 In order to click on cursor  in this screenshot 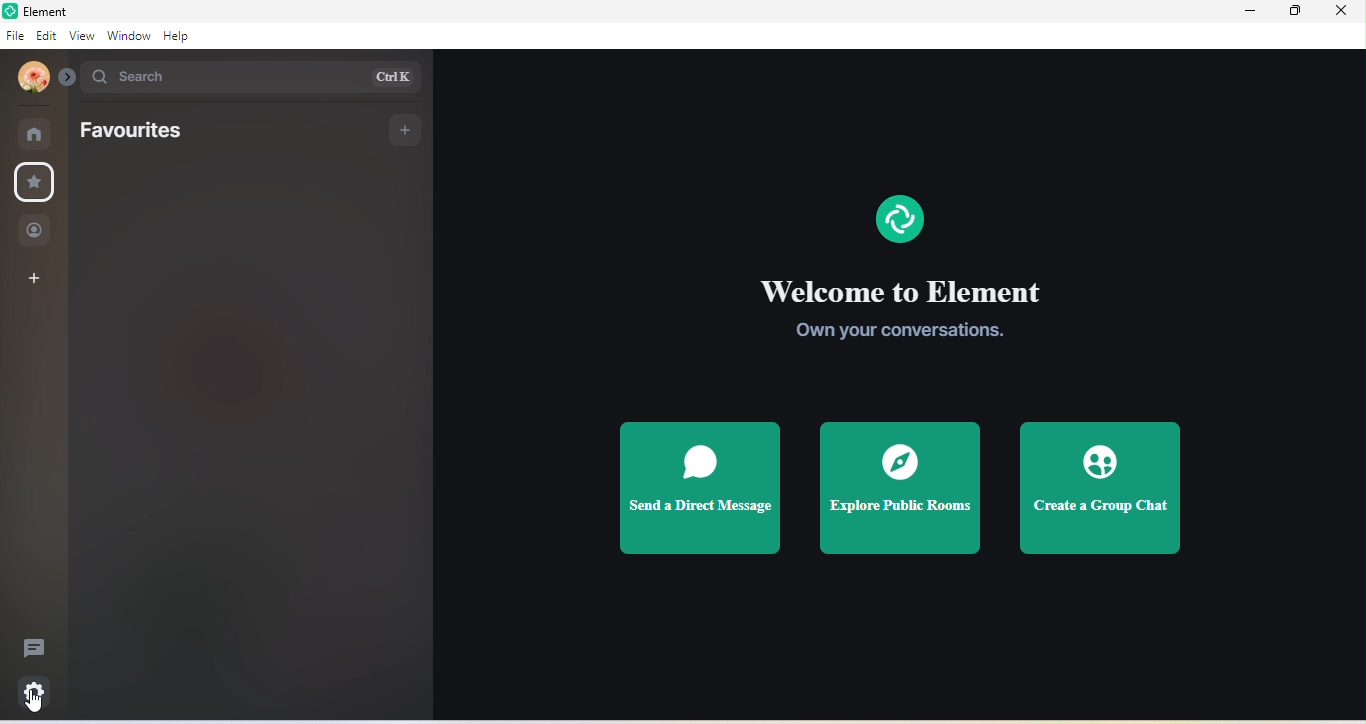, I will do `click(34, 705)`.